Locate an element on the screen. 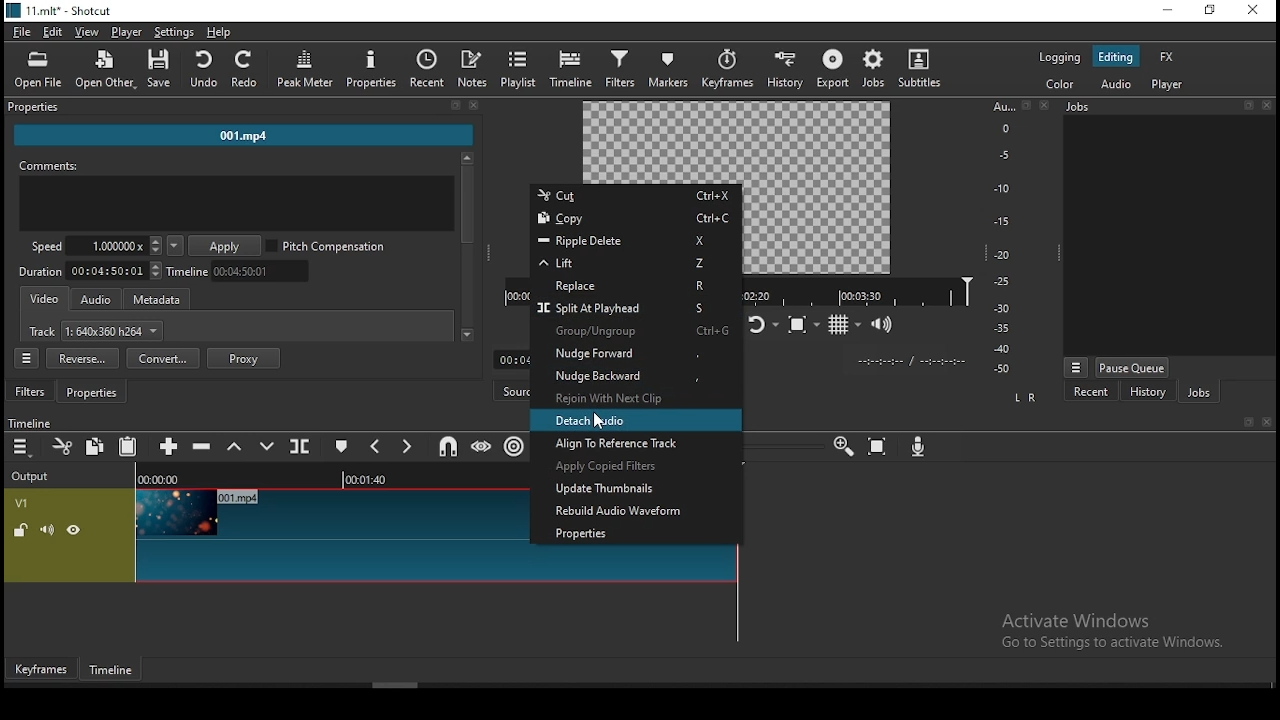 This screenshot has height=720, width=1280. properties is located at coordinates (91, 393).